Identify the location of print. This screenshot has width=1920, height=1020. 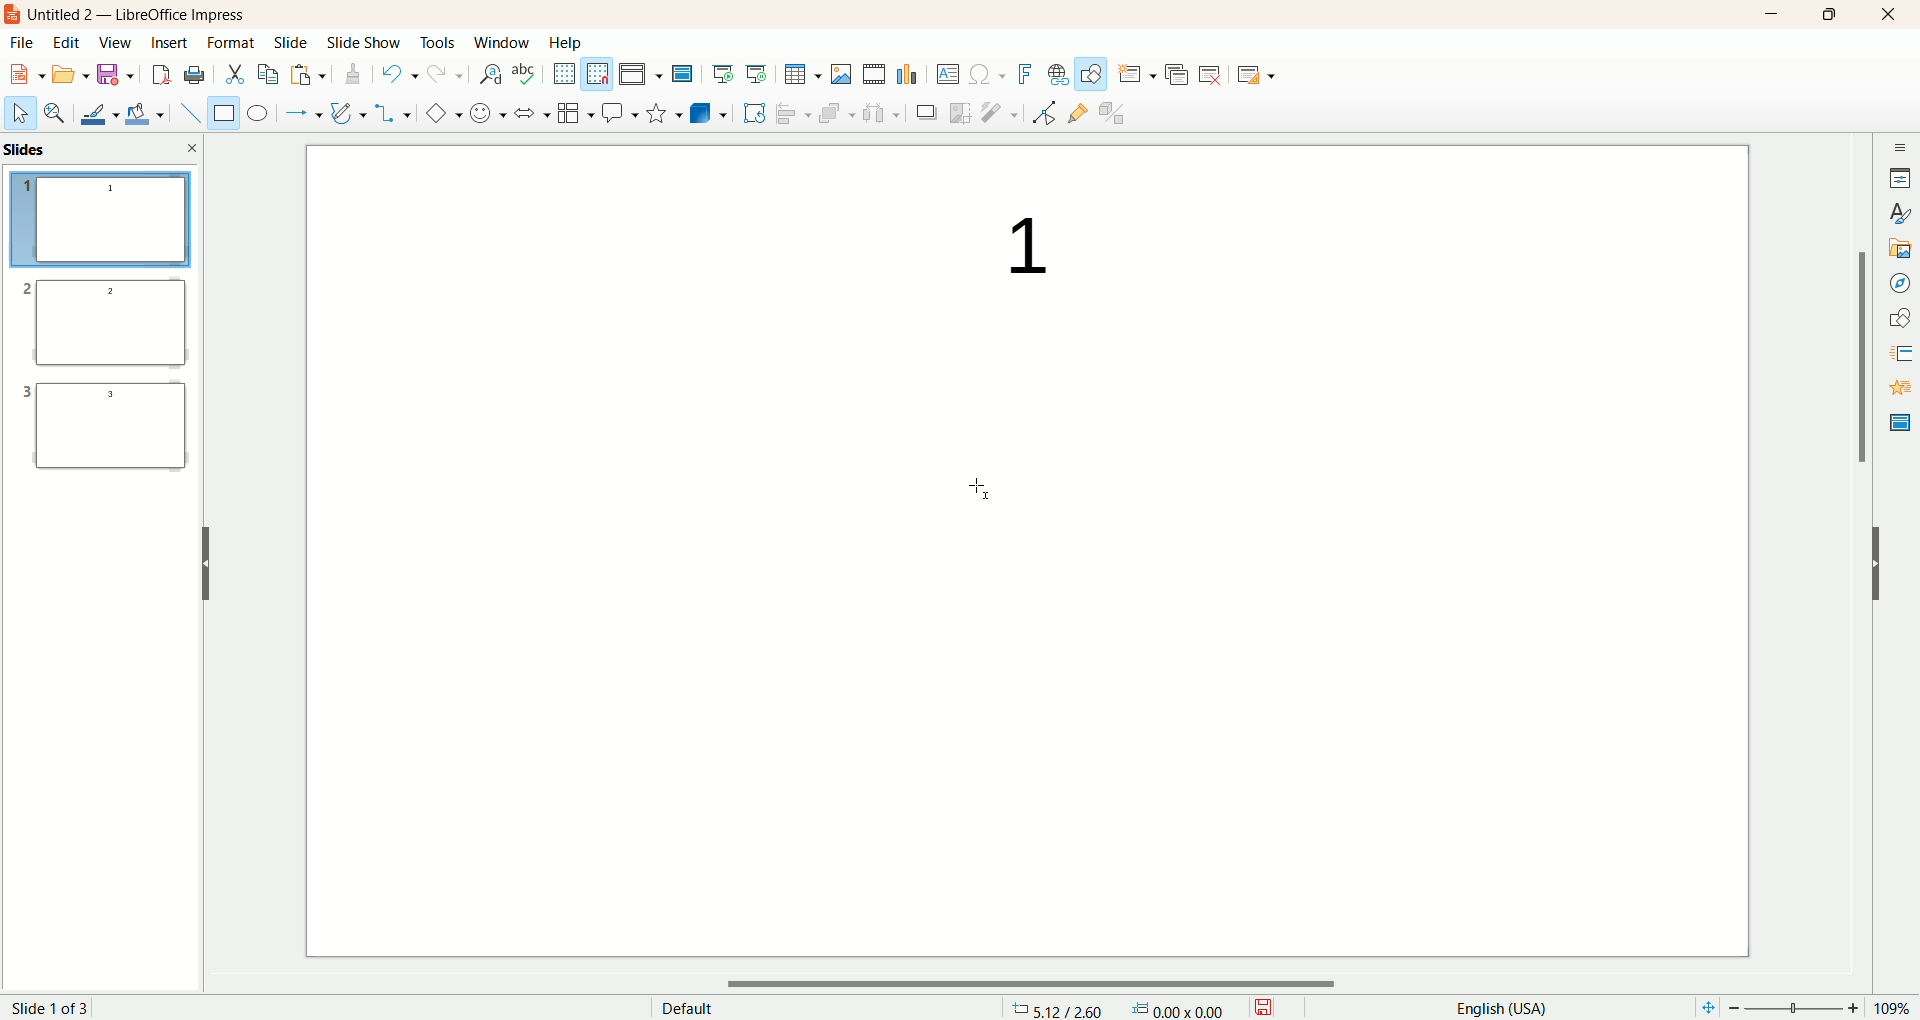
(194, 74).